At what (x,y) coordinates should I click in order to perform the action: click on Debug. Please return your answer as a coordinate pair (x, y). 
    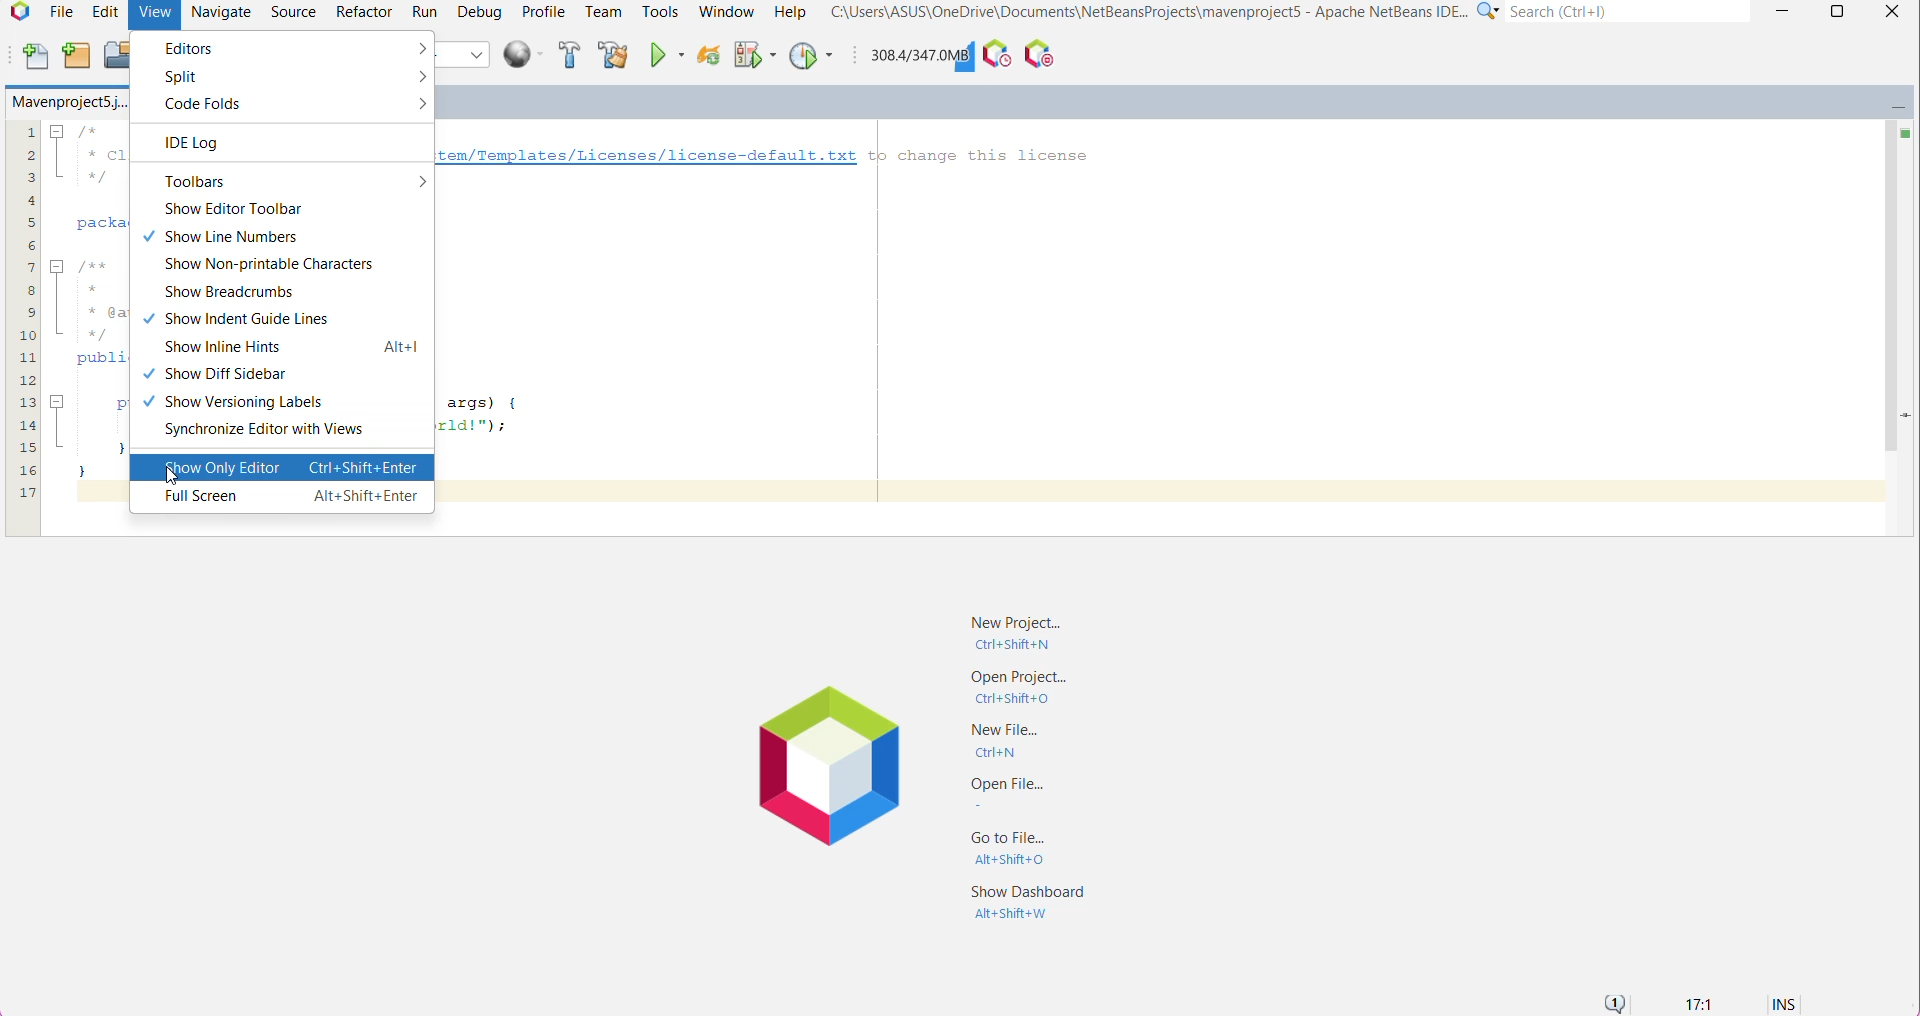
    Looking at the image, I should click on (480, 12).